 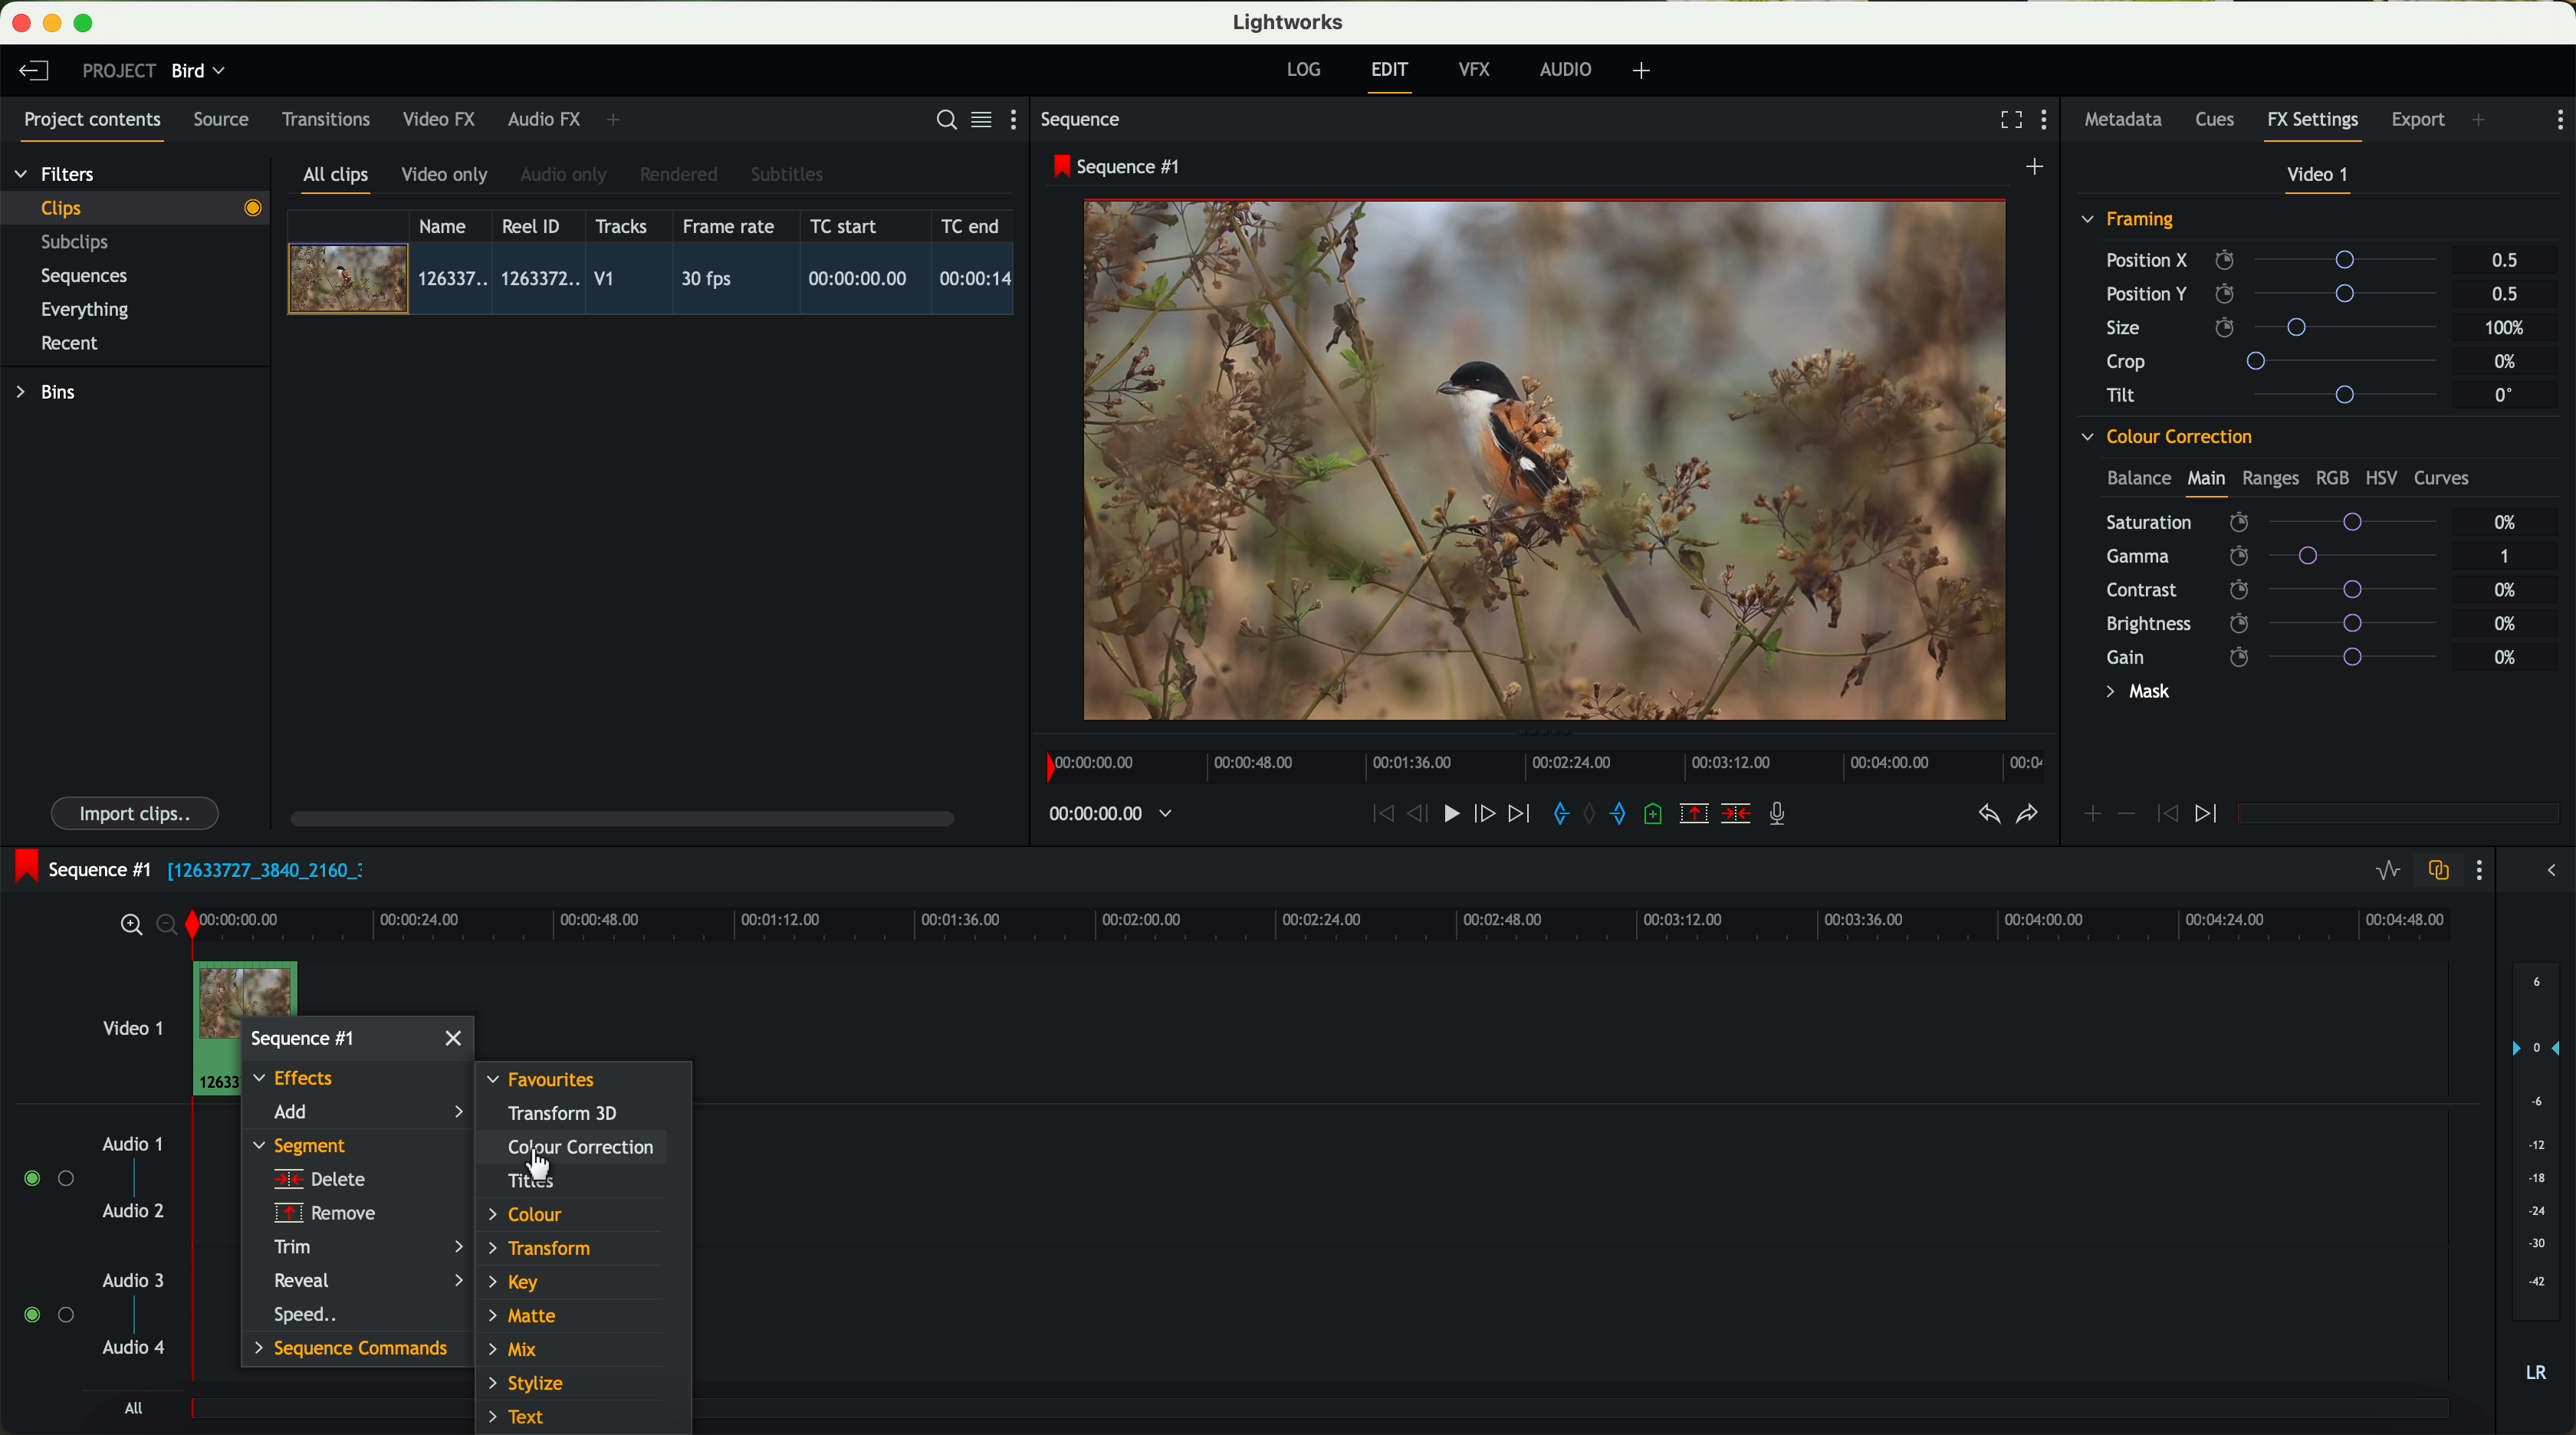 What do you see at coordinates (2270, 477) in the screenshot?
I see `ranges` at bounding box center [2270, 477].